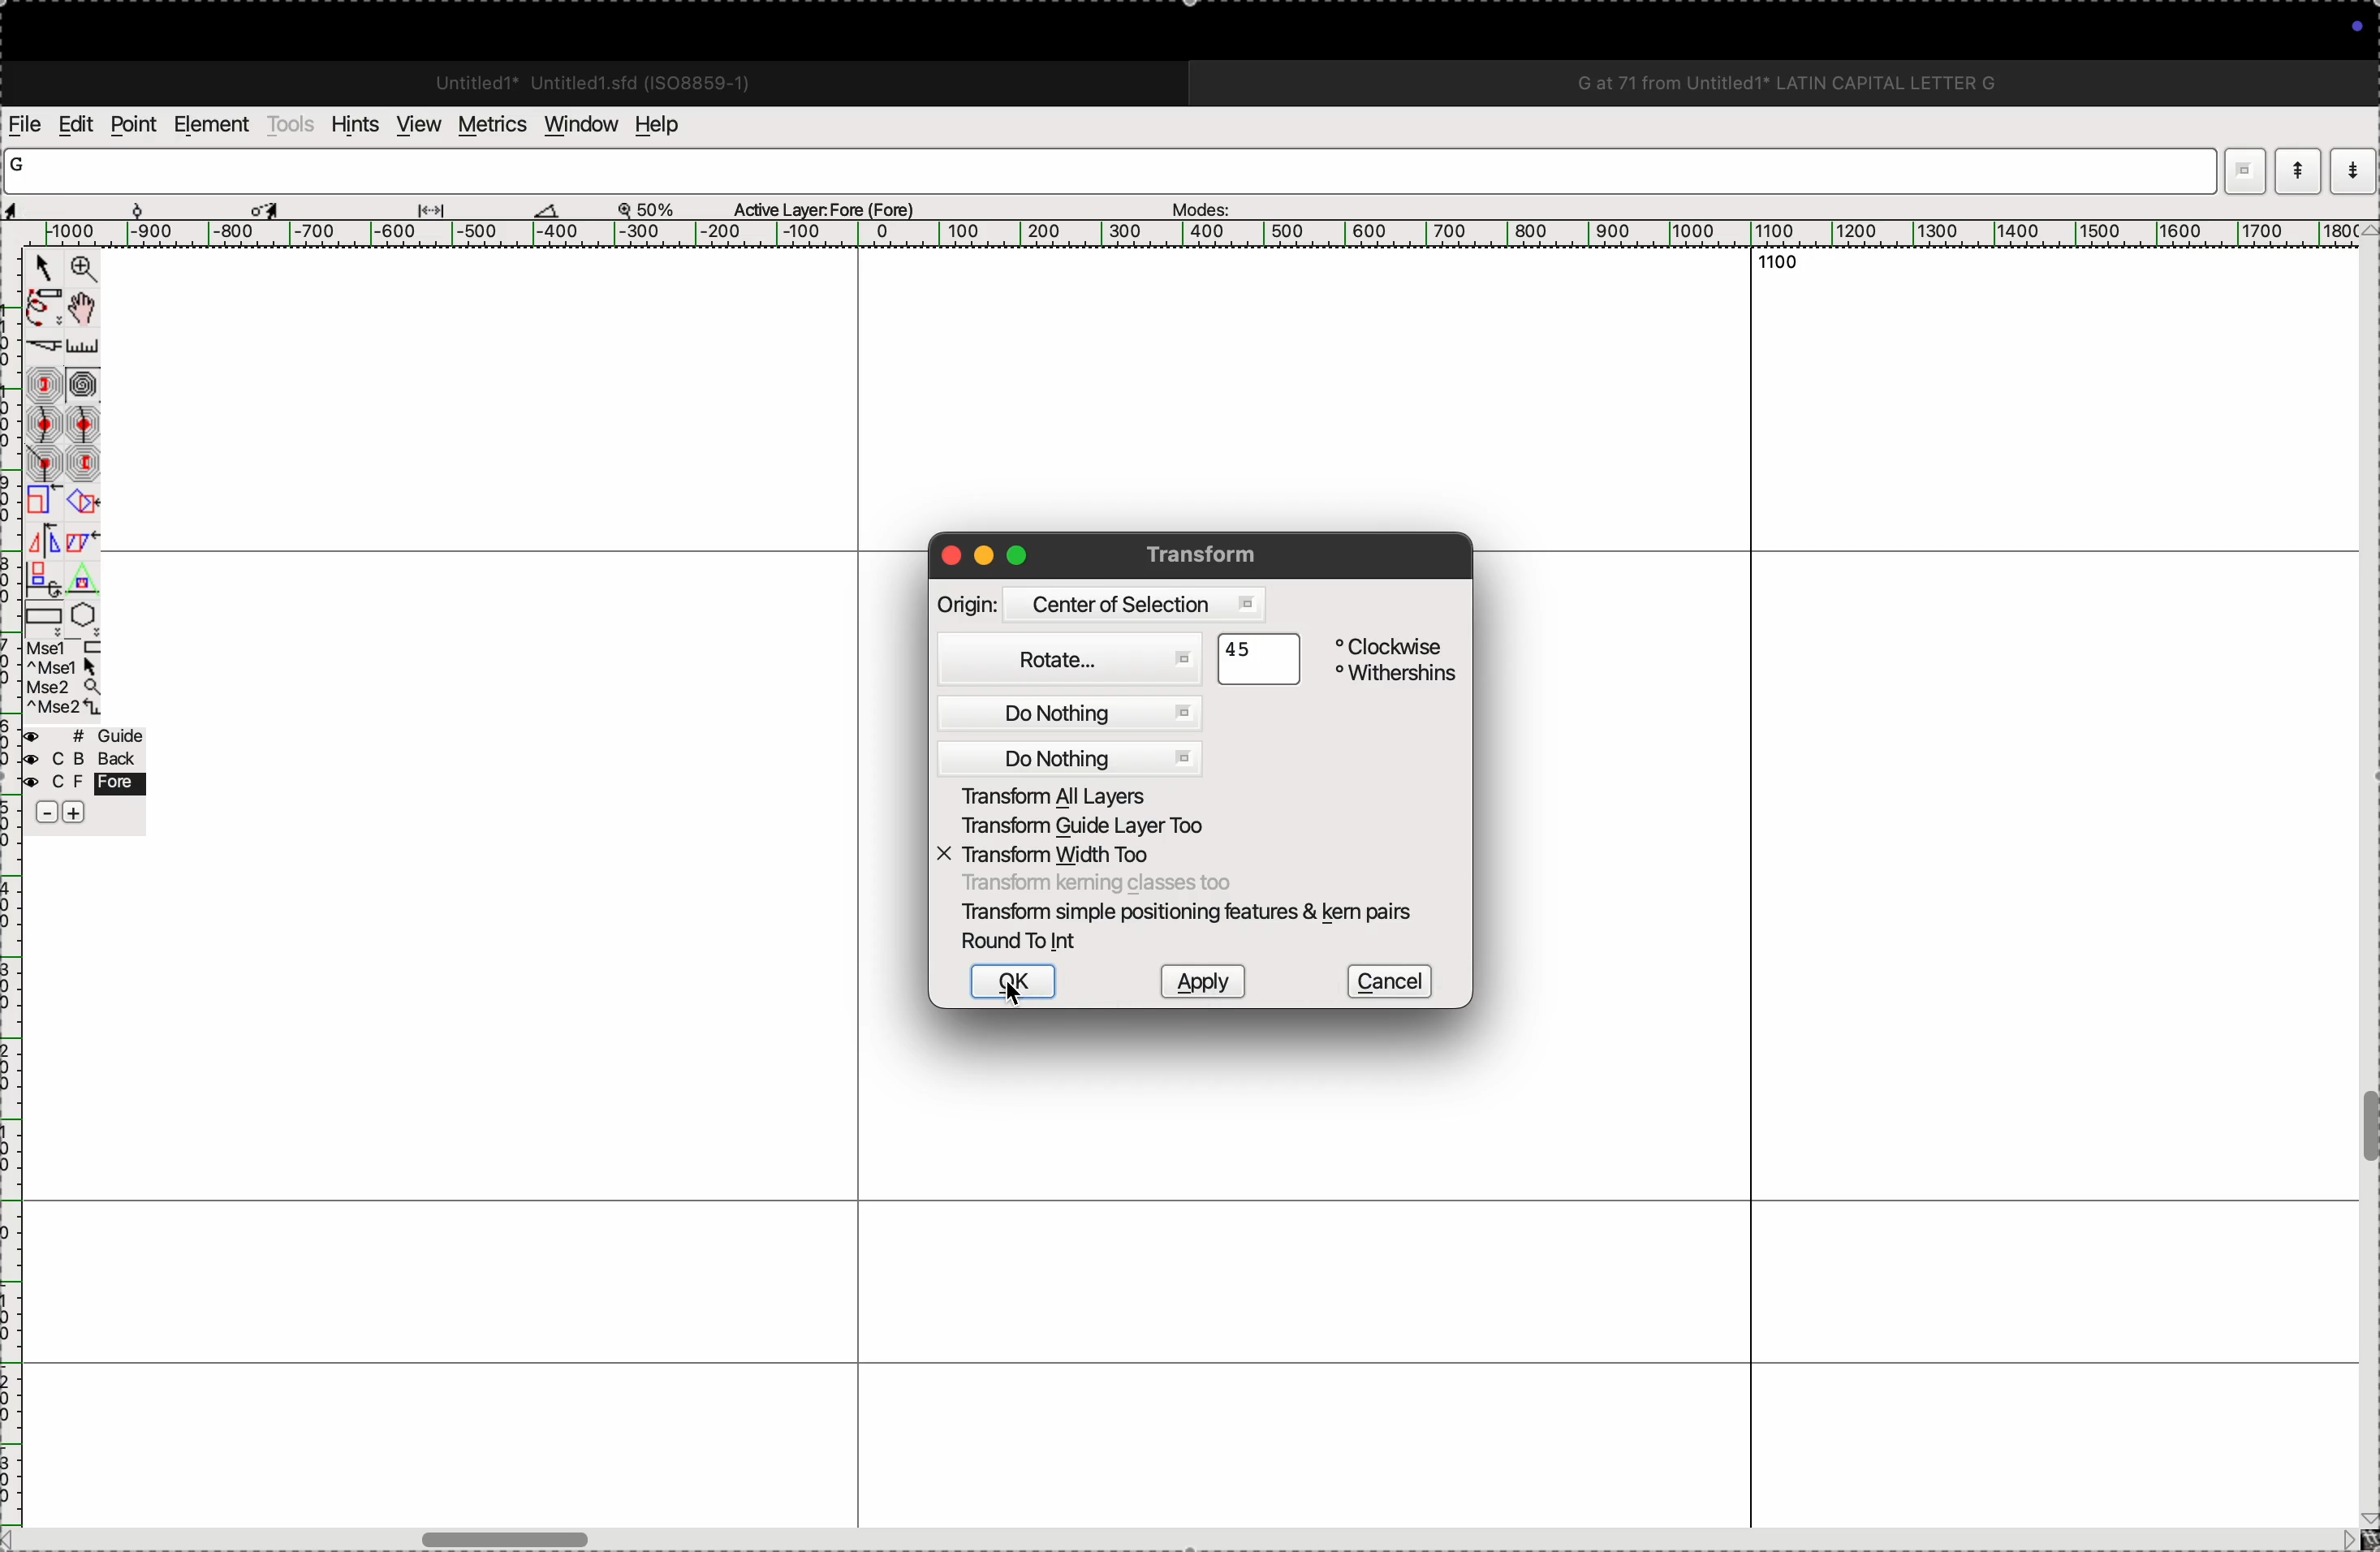 The image size is (2380, 1552). What do you see at coordinates (668, 124) in the screenshot?
I see `help` at bounding box center [668, 124].